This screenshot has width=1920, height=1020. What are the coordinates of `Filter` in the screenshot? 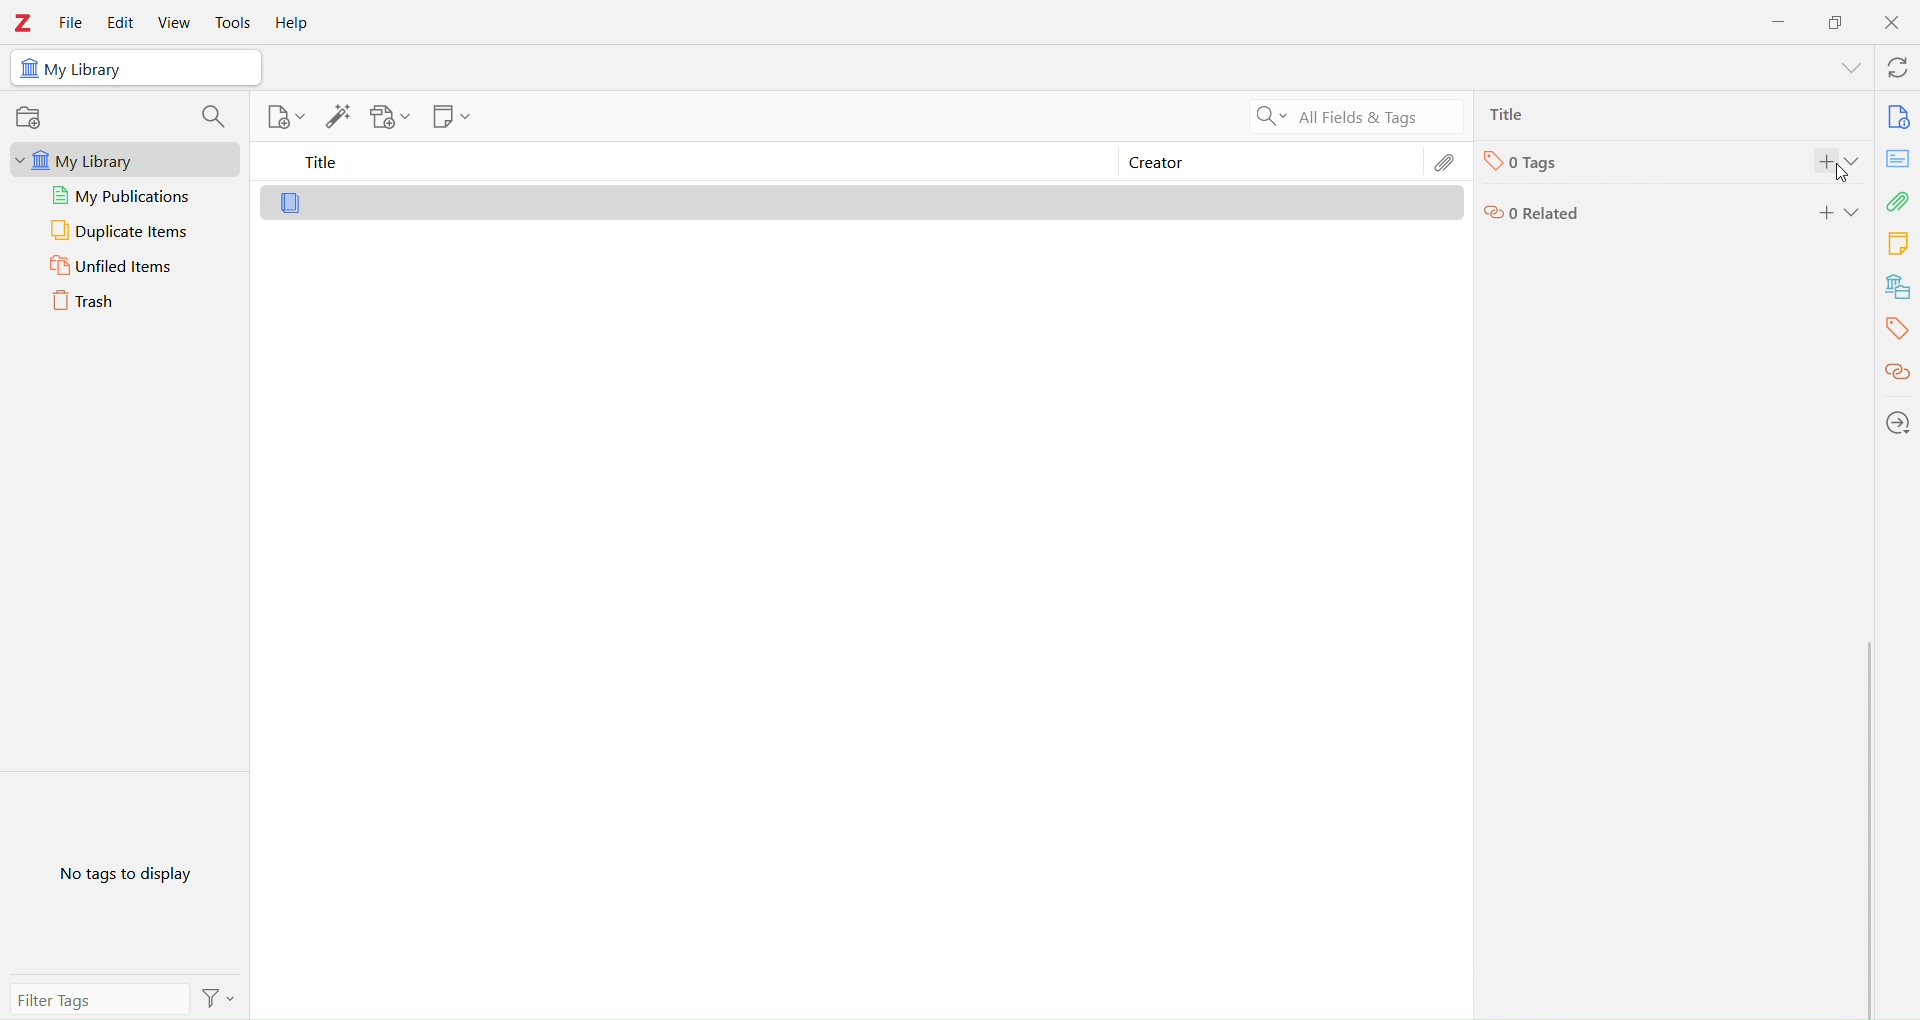 It's located at (220, 997).